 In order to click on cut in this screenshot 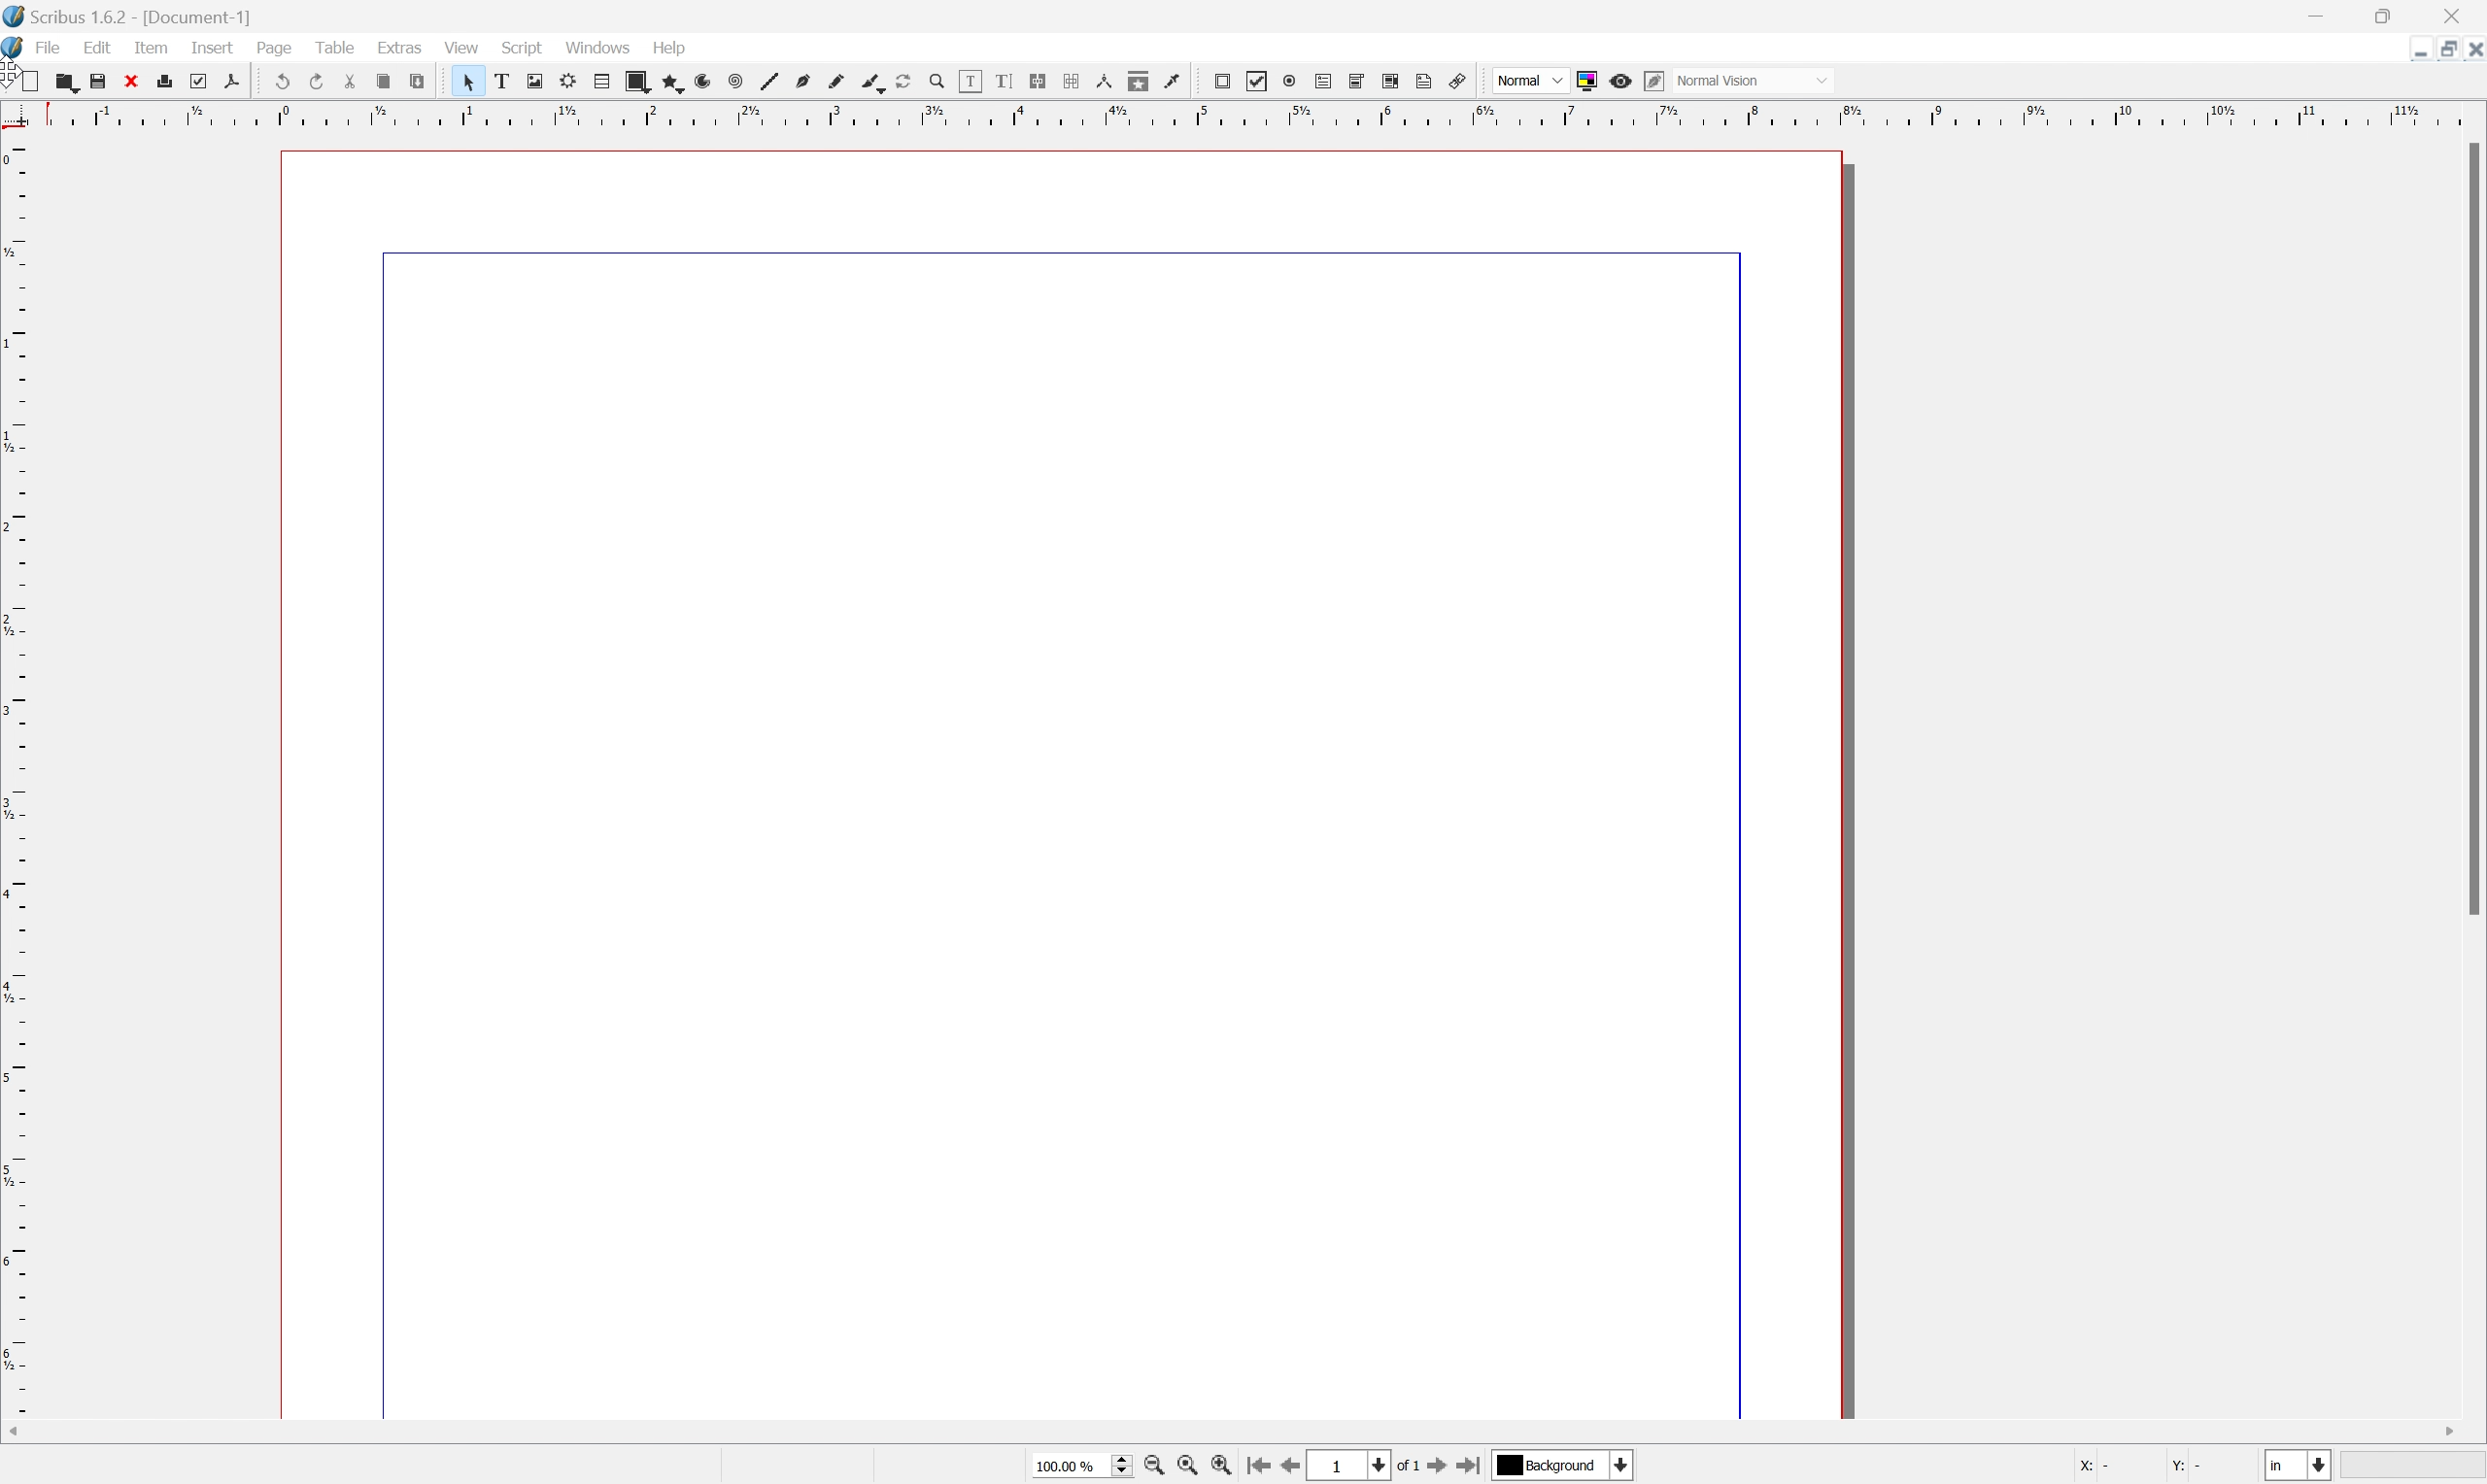, I will do `click(351, 81)`.